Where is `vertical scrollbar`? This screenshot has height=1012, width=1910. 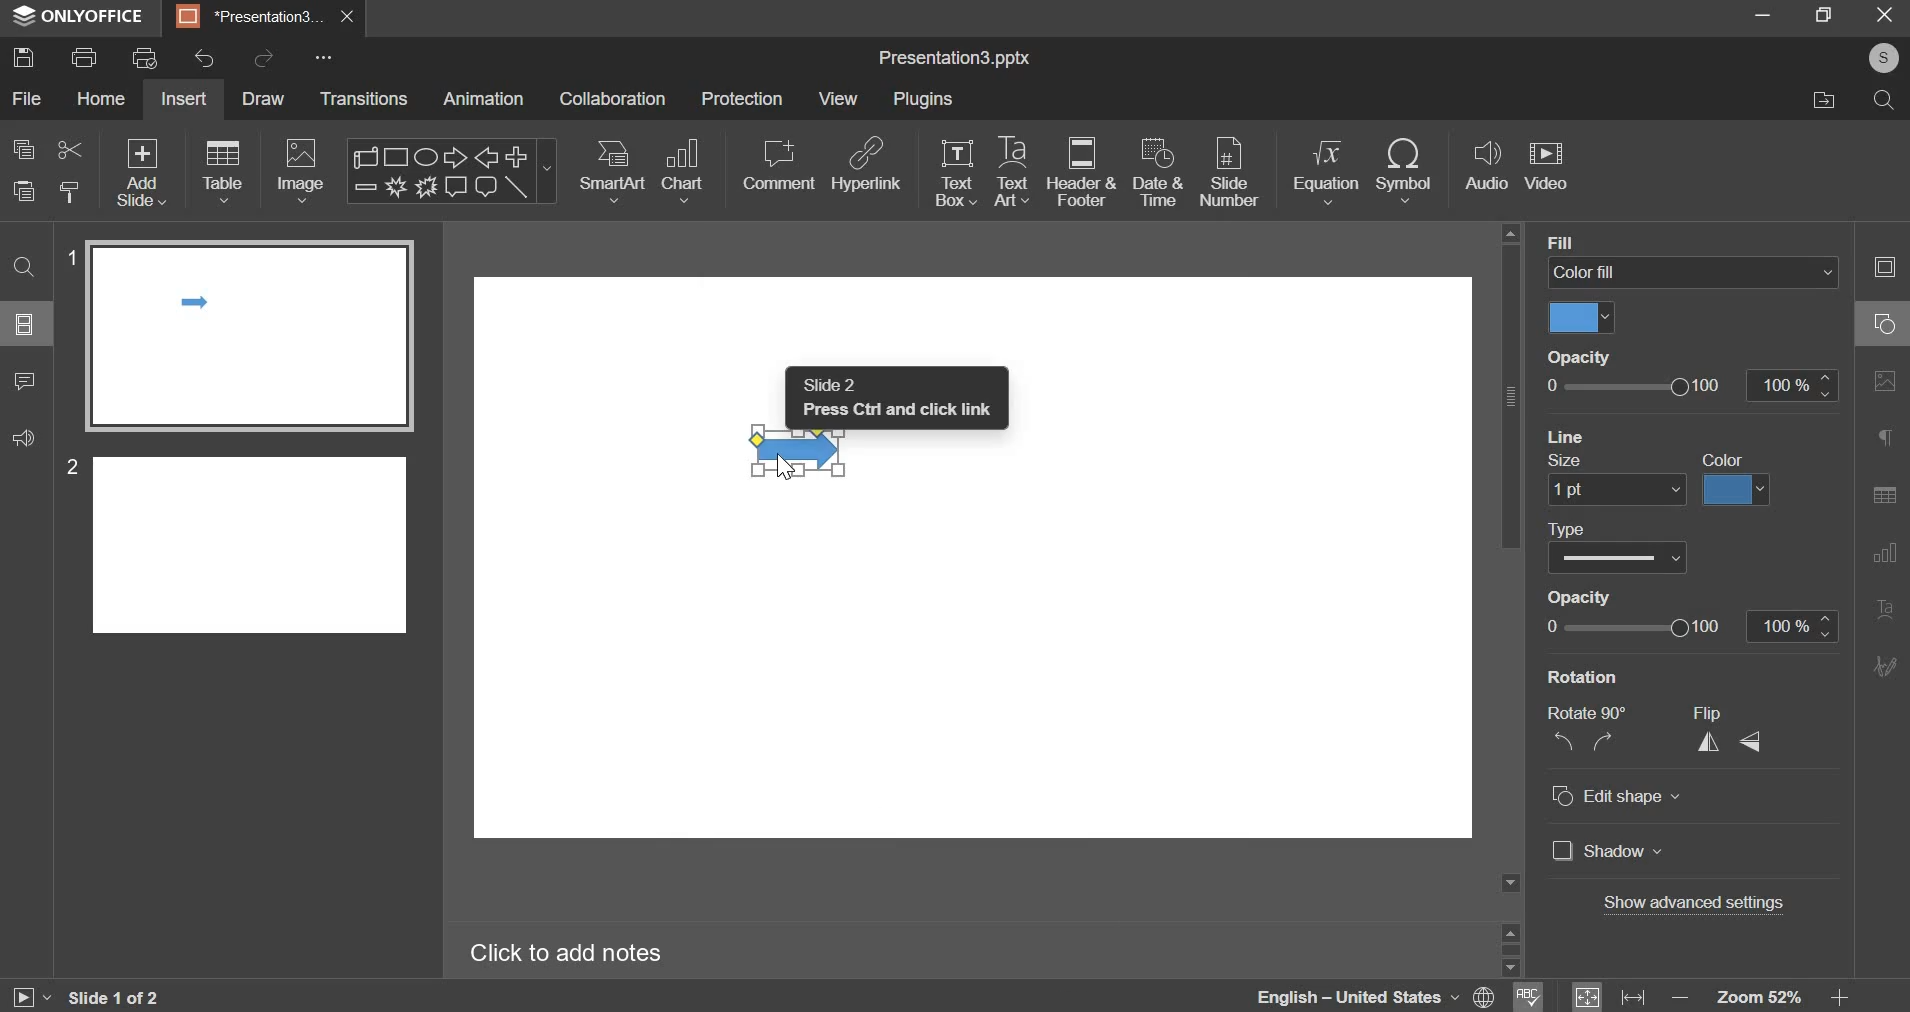 vertical scrollbar is located at coordinates (1510, 396).